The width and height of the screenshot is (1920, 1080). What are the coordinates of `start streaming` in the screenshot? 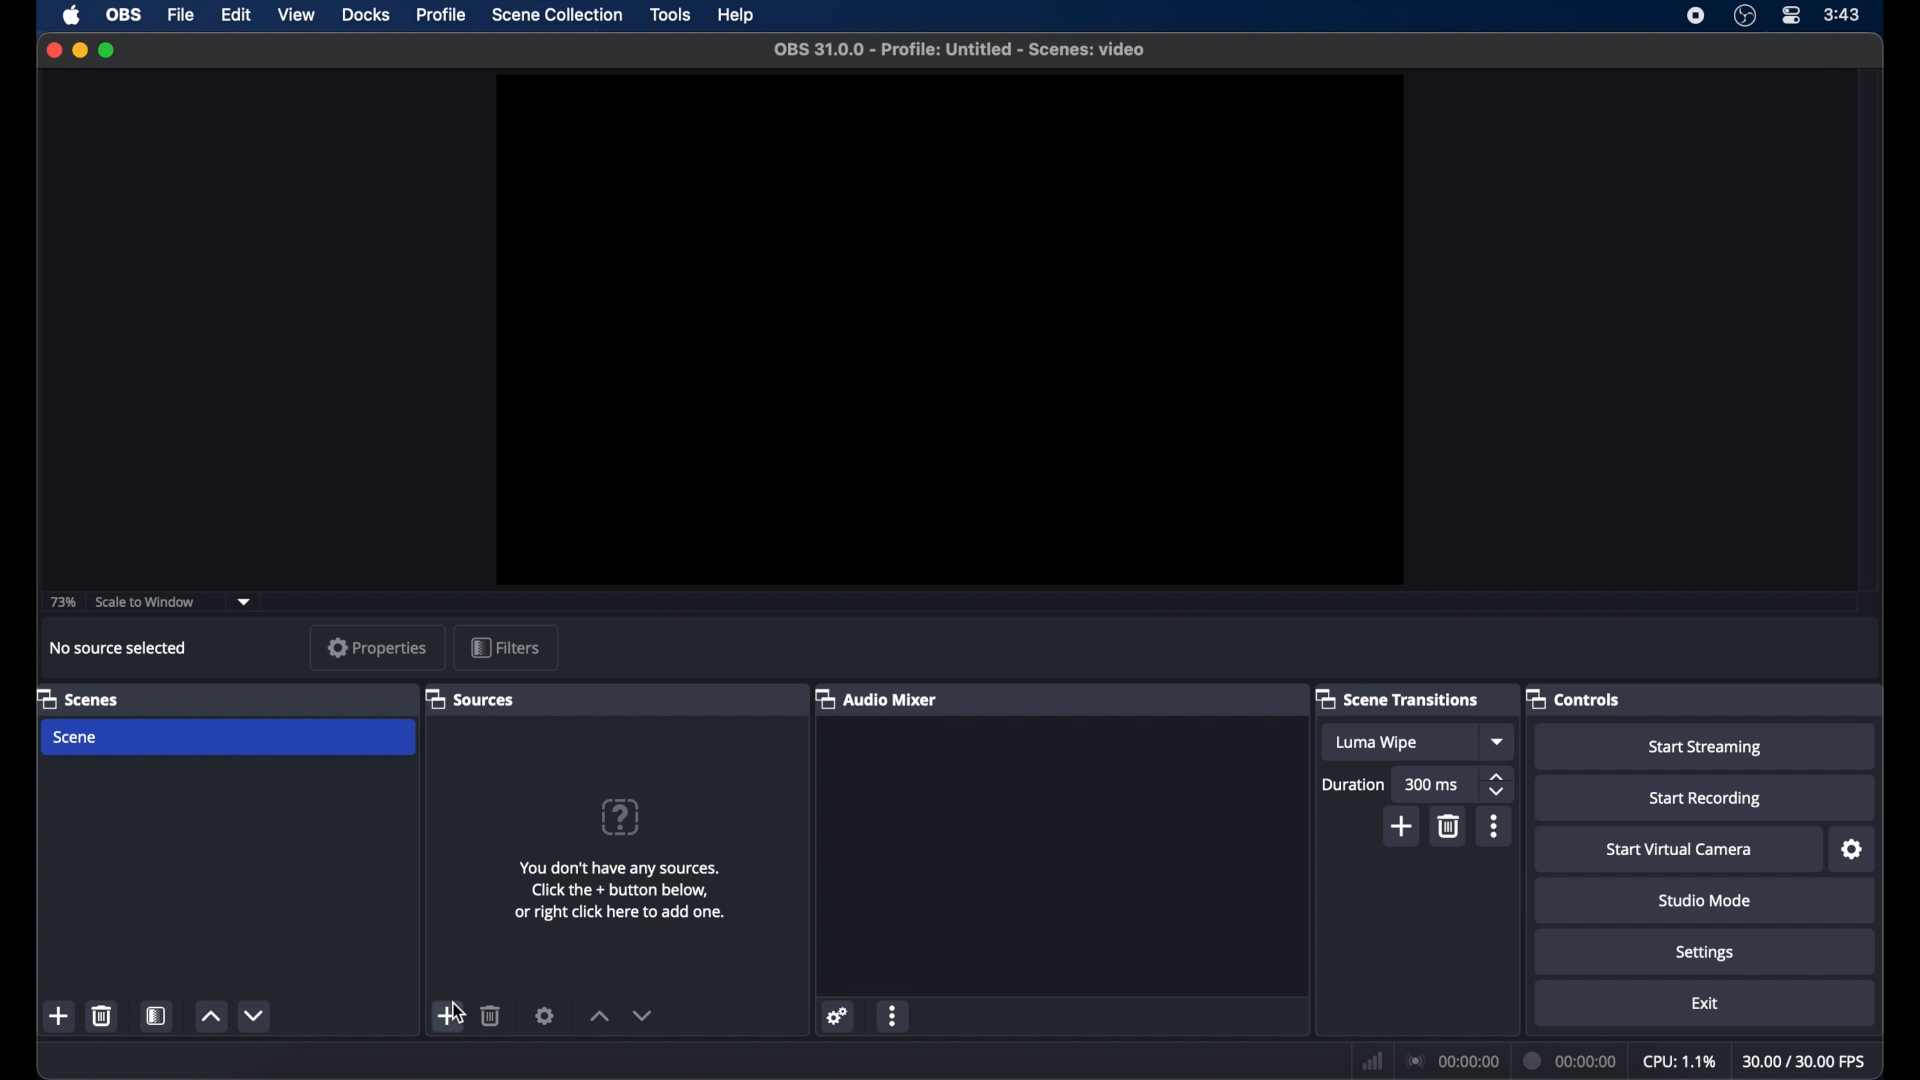 It's located at (1706, 748).